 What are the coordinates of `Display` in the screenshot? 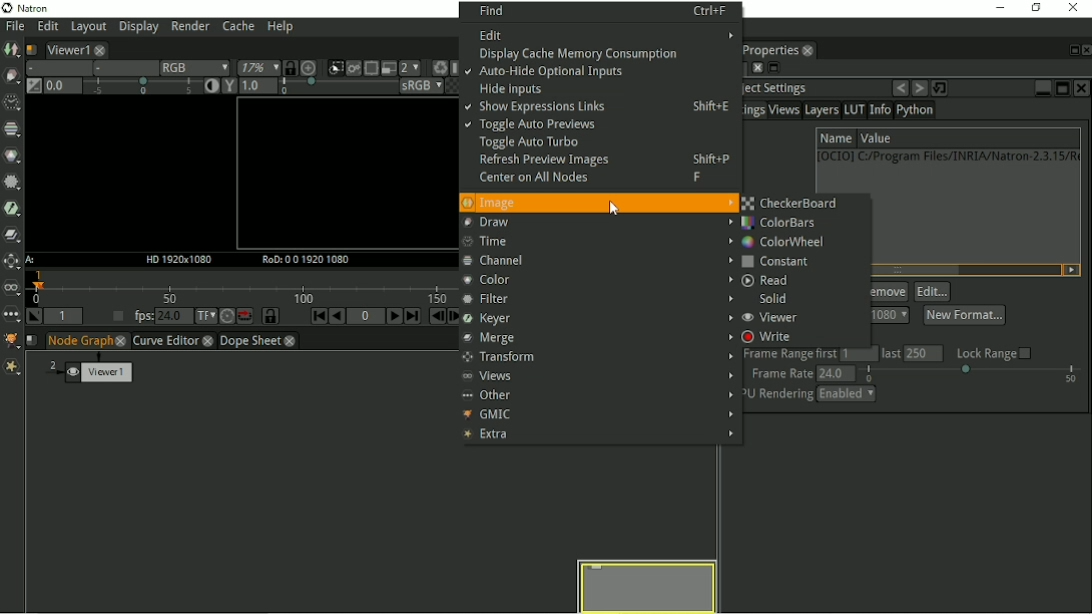 It's located at (139, 28).